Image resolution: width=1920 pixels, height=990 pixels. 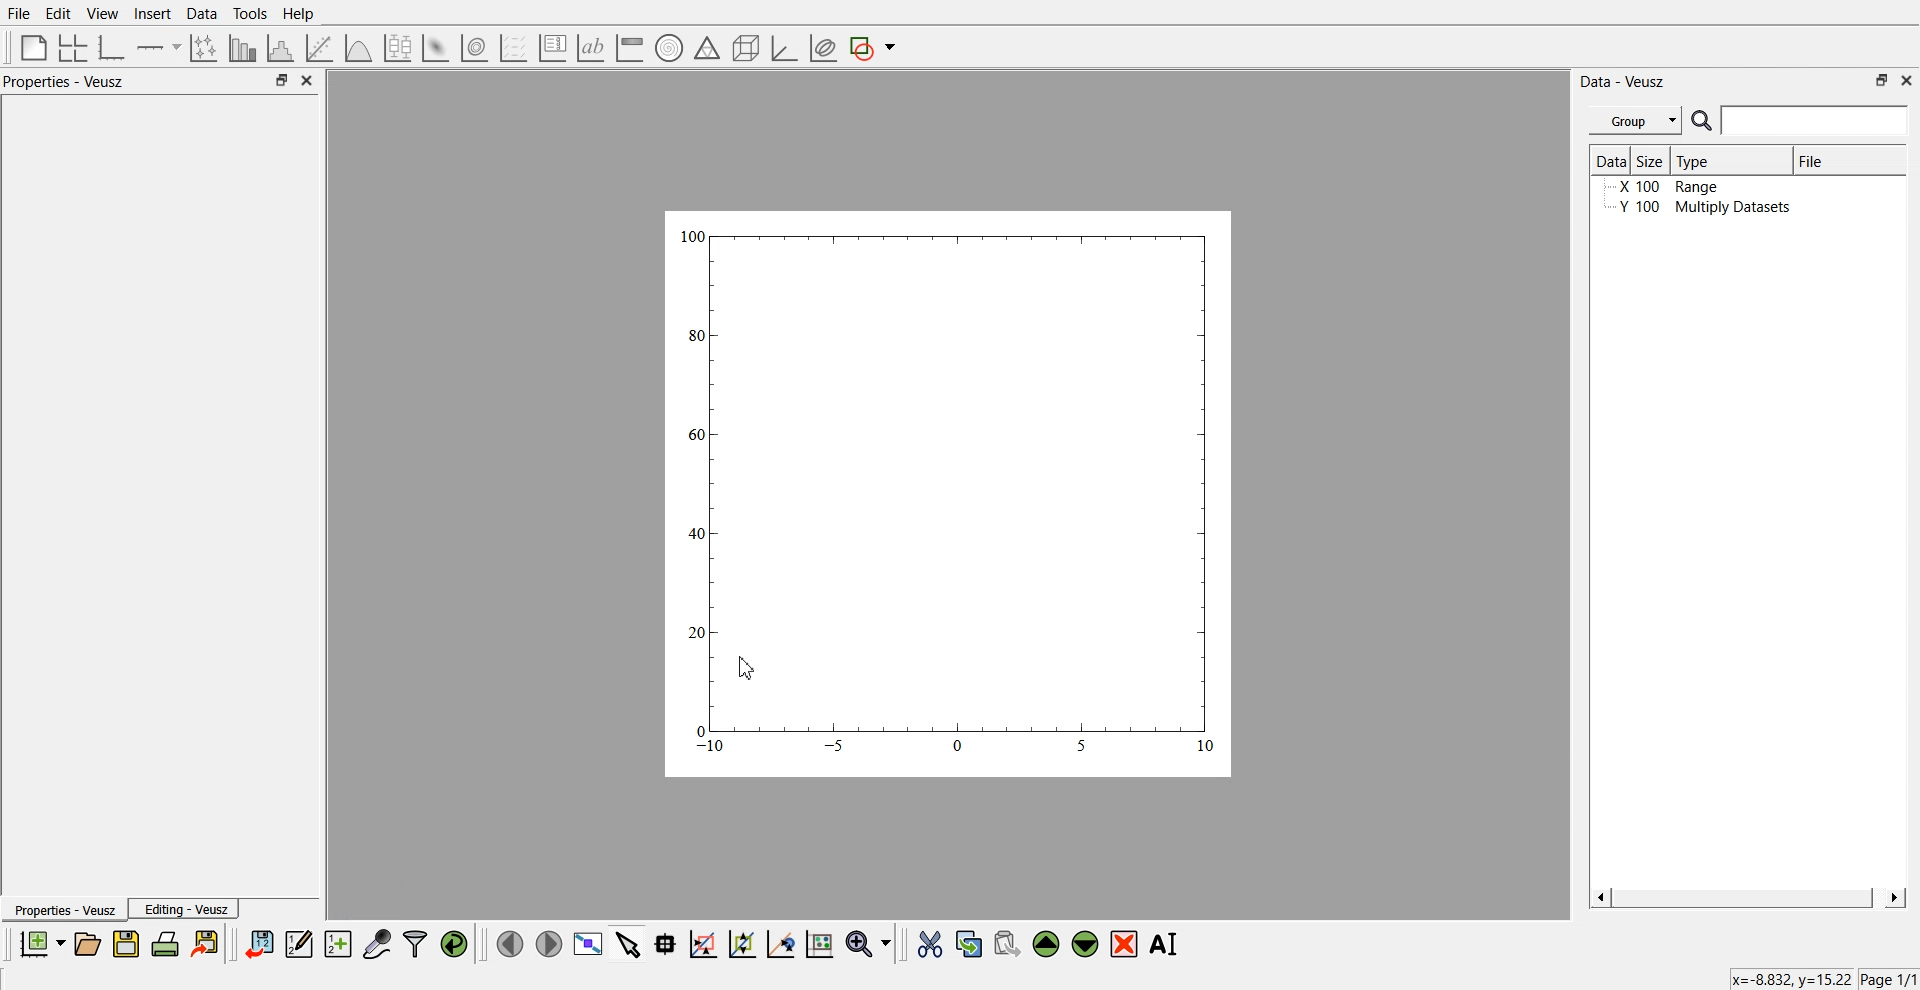 I want to click on view plot full screen, so click(x=587, y=944).